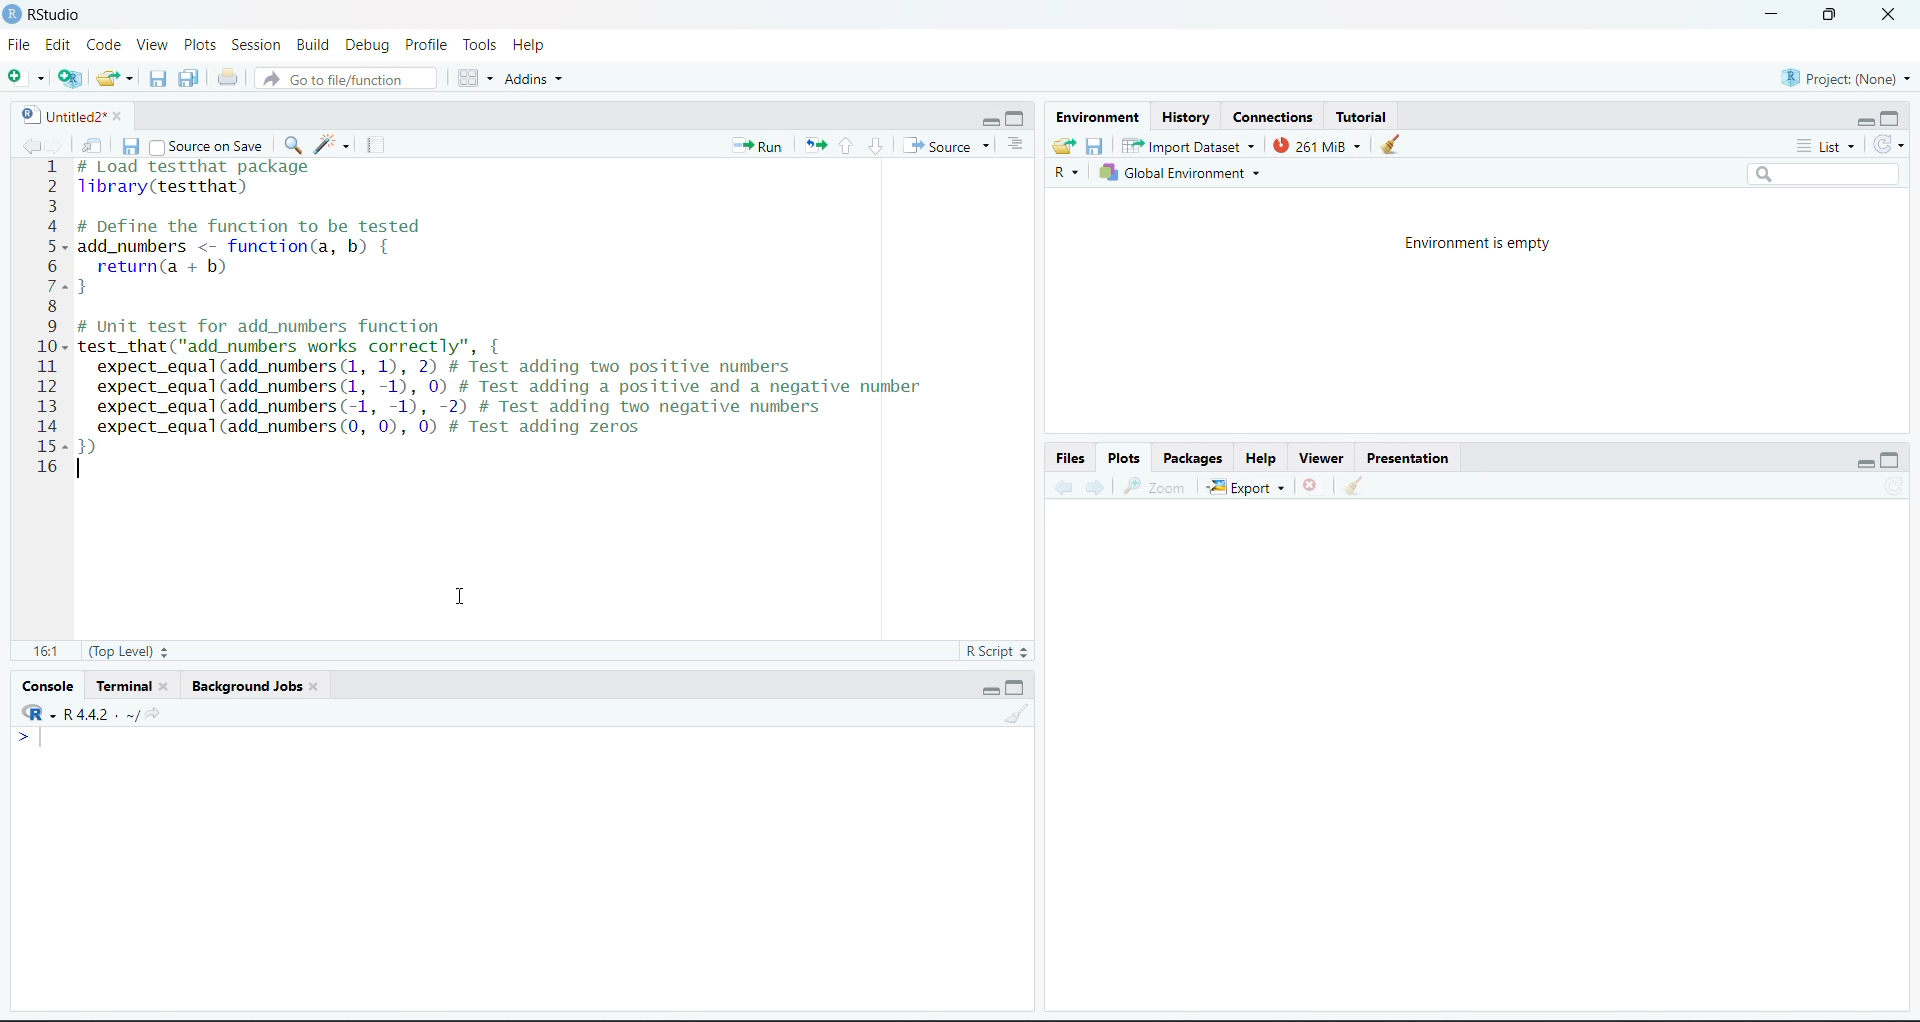 This screenshot has width=1920, height=1022. Describe the element at coordinates (292, 144) in the screenshot. I see `find` at that location.